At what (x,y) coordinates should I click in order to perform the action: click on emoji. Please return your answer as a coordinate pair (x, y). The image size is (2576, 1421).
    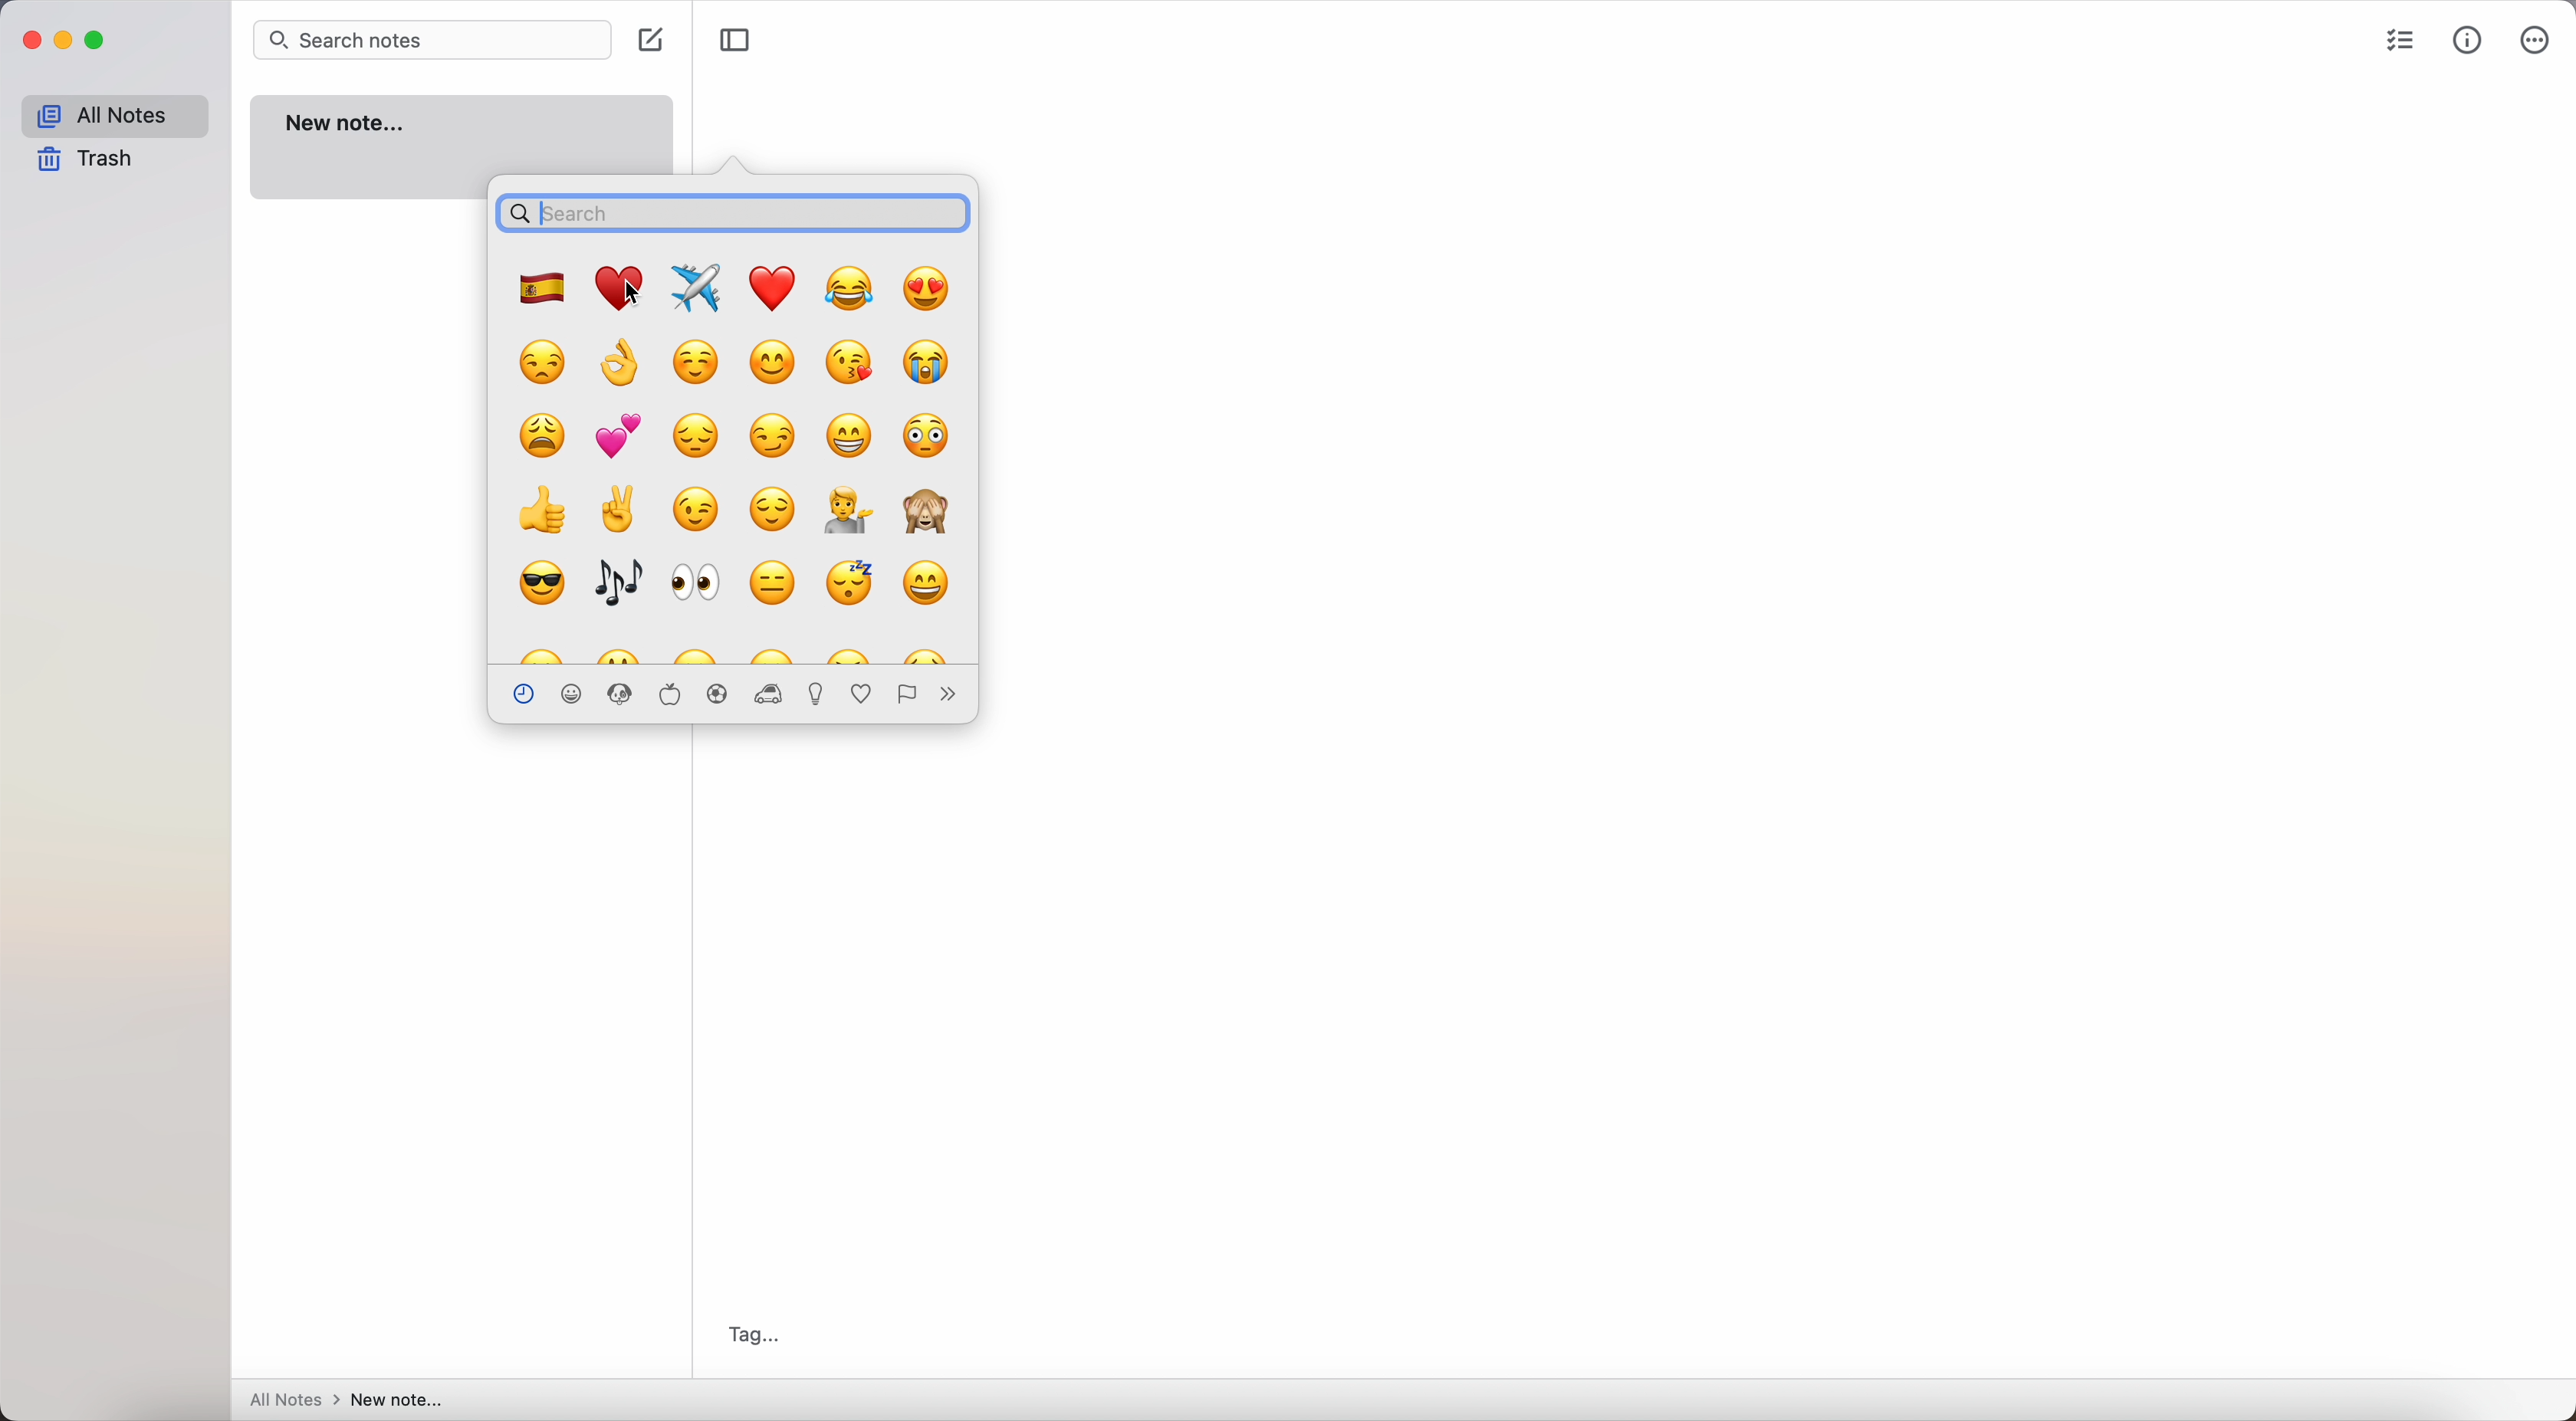
    Looking at the image, I should click on (773, 435).